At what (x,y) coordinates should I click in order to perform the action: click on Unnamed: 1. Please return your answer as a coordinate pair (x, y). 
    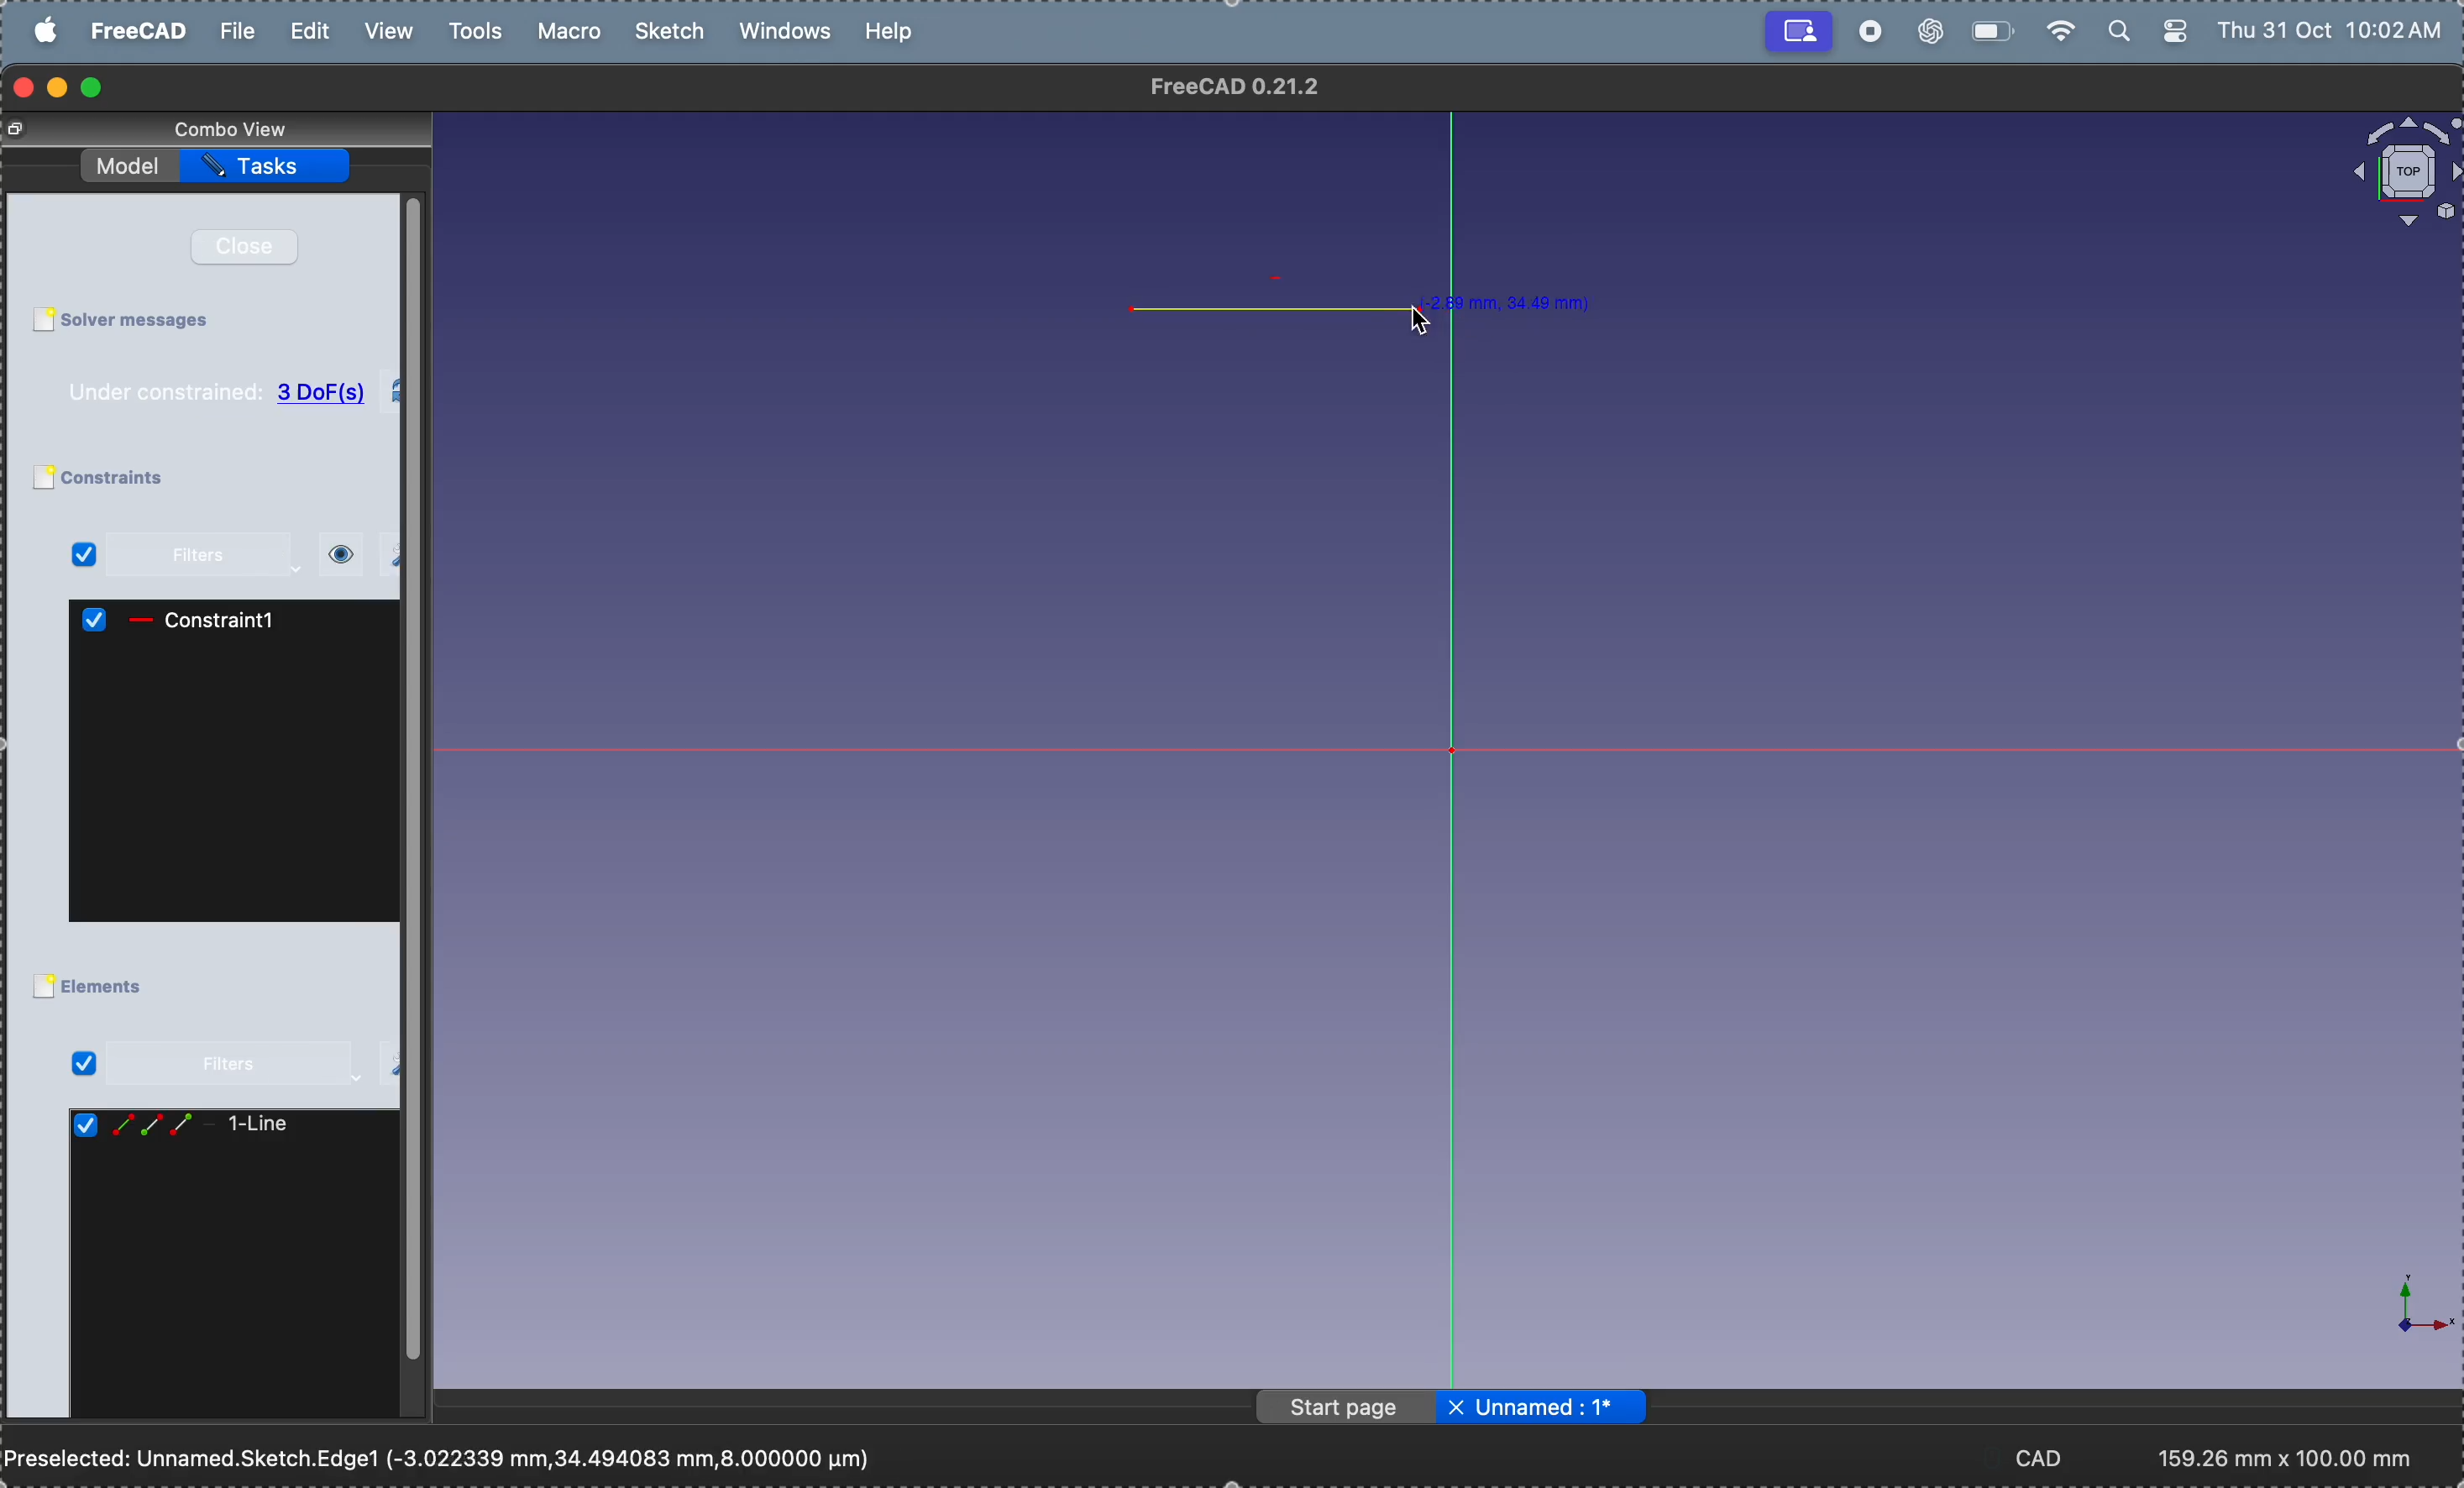
    Looking at the image, I should click on (1561, 1407).